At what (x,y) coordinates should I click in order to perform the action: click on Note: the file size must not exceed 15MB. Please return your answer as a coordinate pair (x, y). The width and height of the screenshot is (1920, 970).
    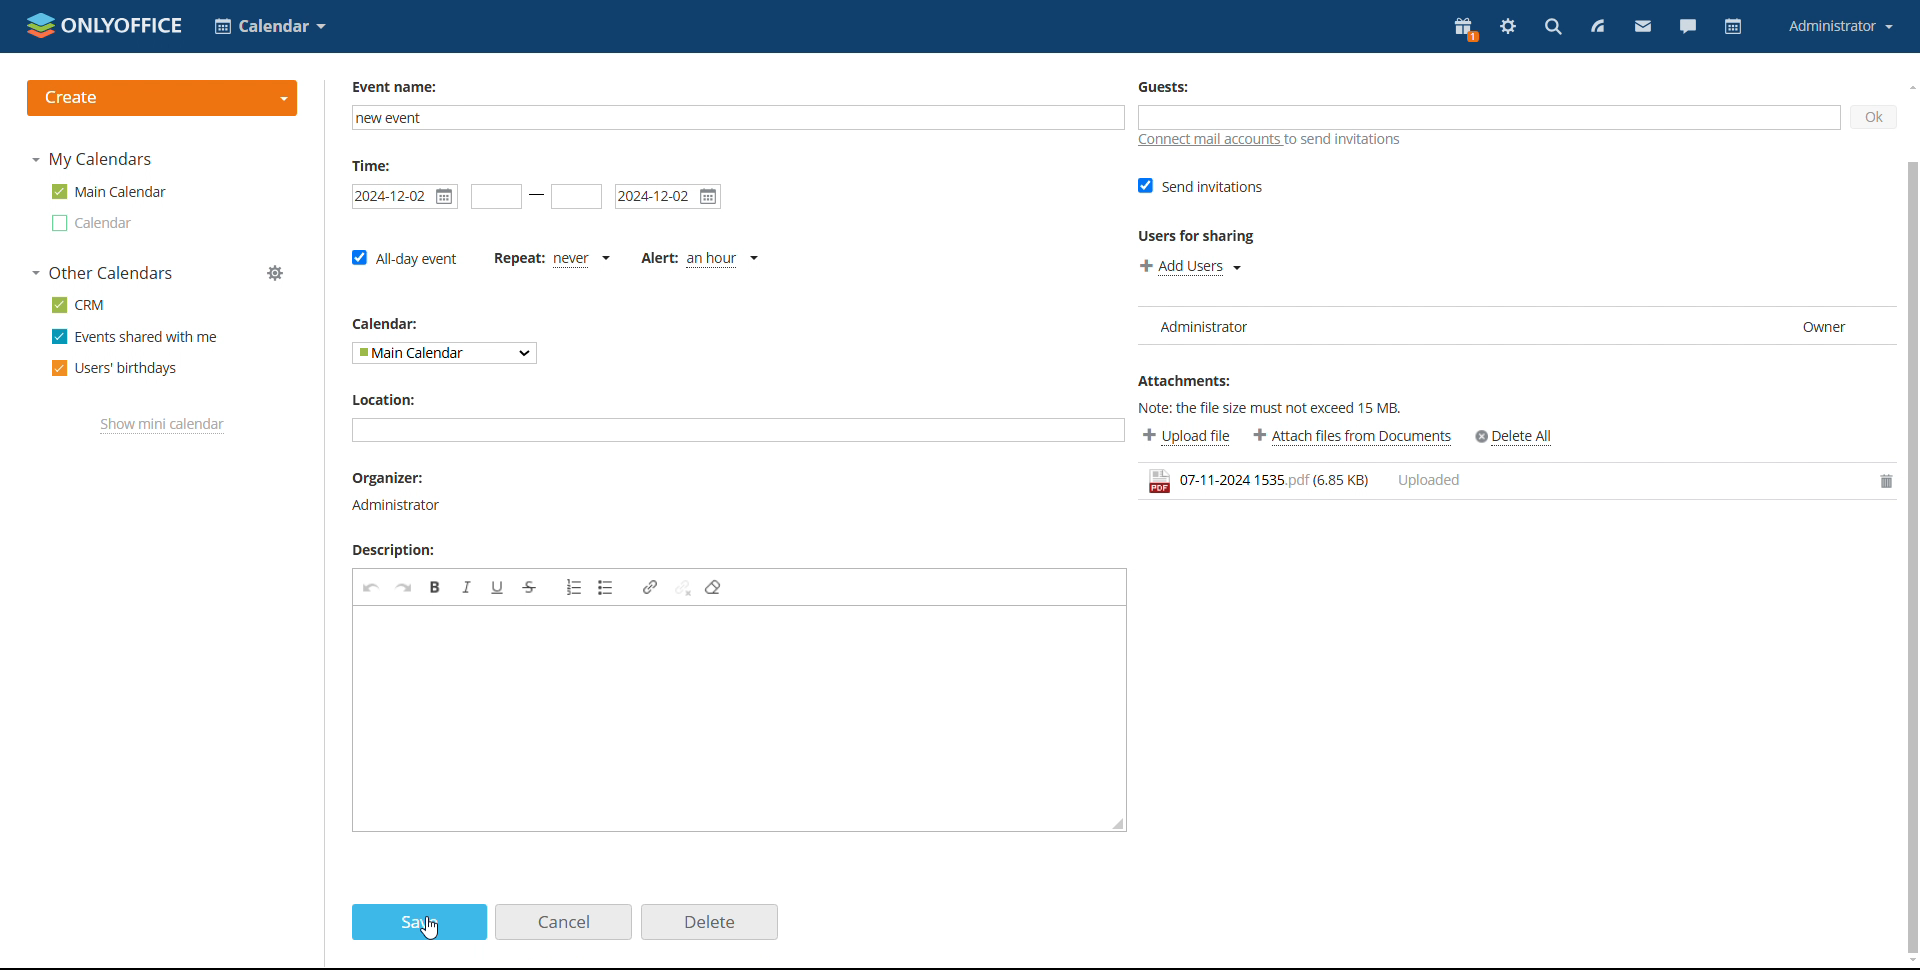
    Looking at the image, I should click on (1277, 405).